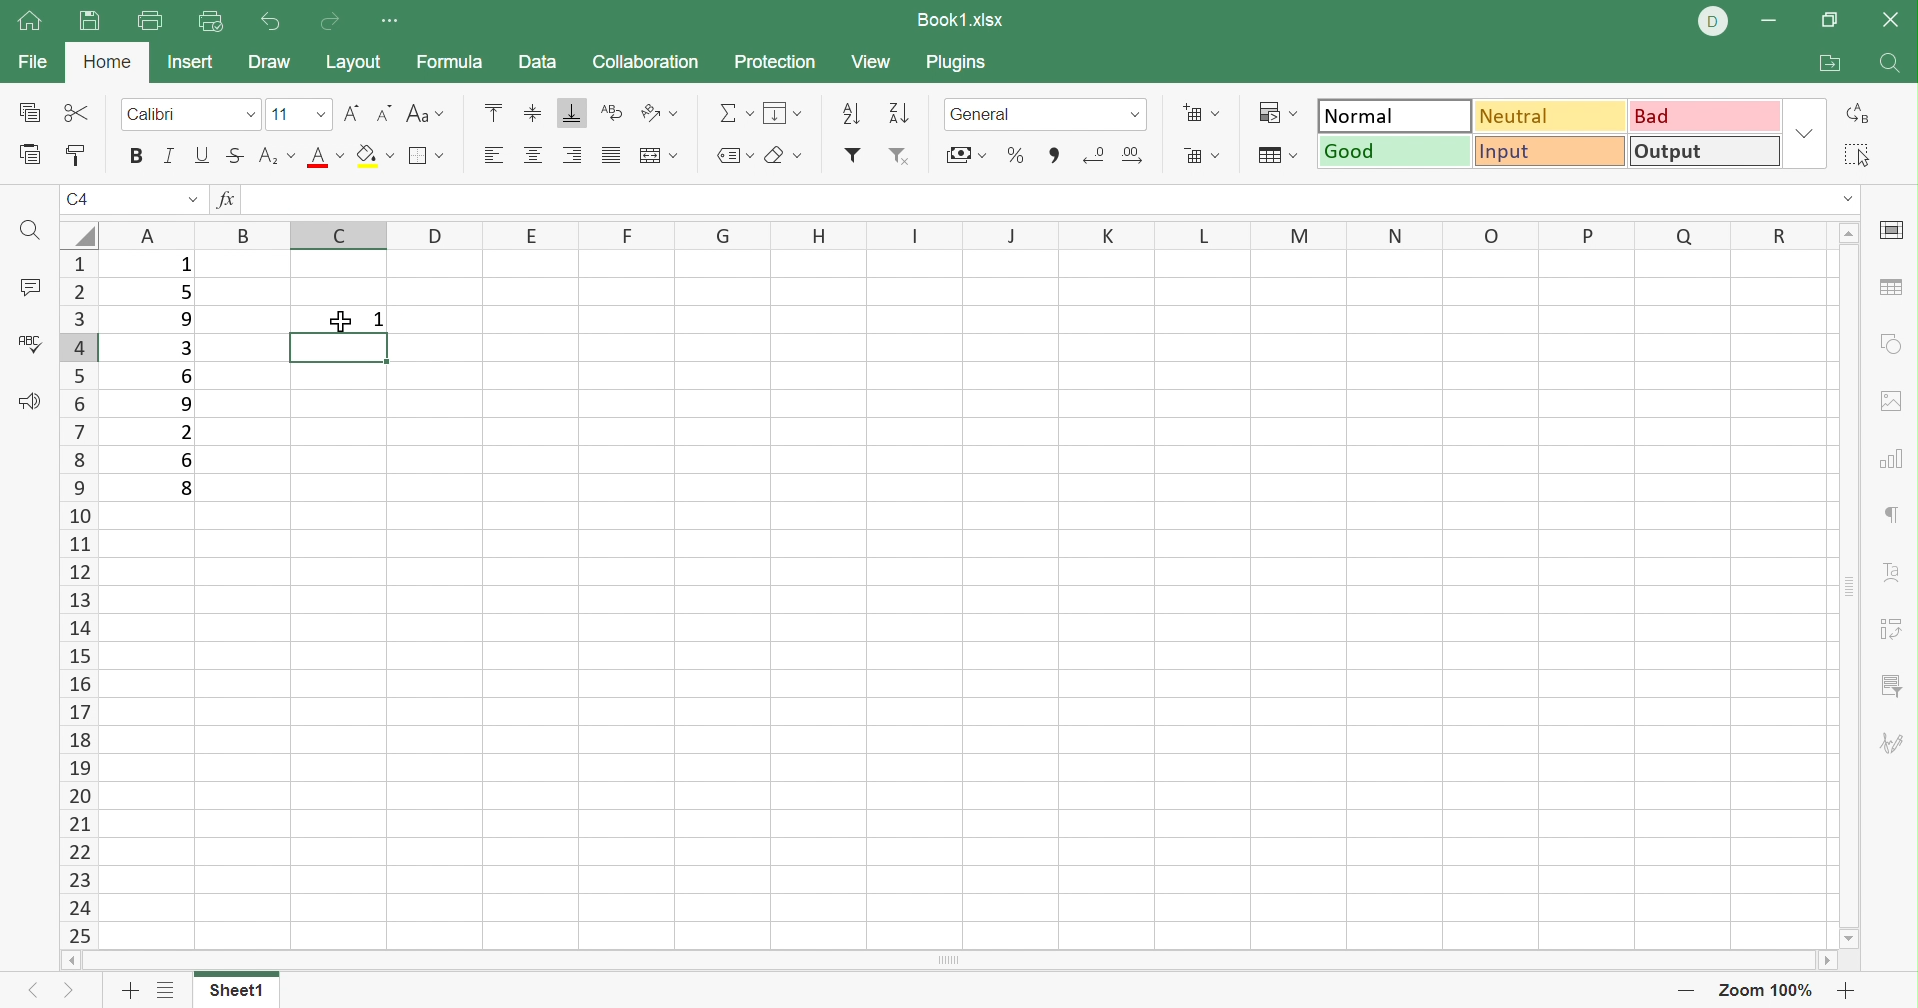 The height and width of the screenshot is (1008, 1918). I want to click on Input, so click(1548, 152).